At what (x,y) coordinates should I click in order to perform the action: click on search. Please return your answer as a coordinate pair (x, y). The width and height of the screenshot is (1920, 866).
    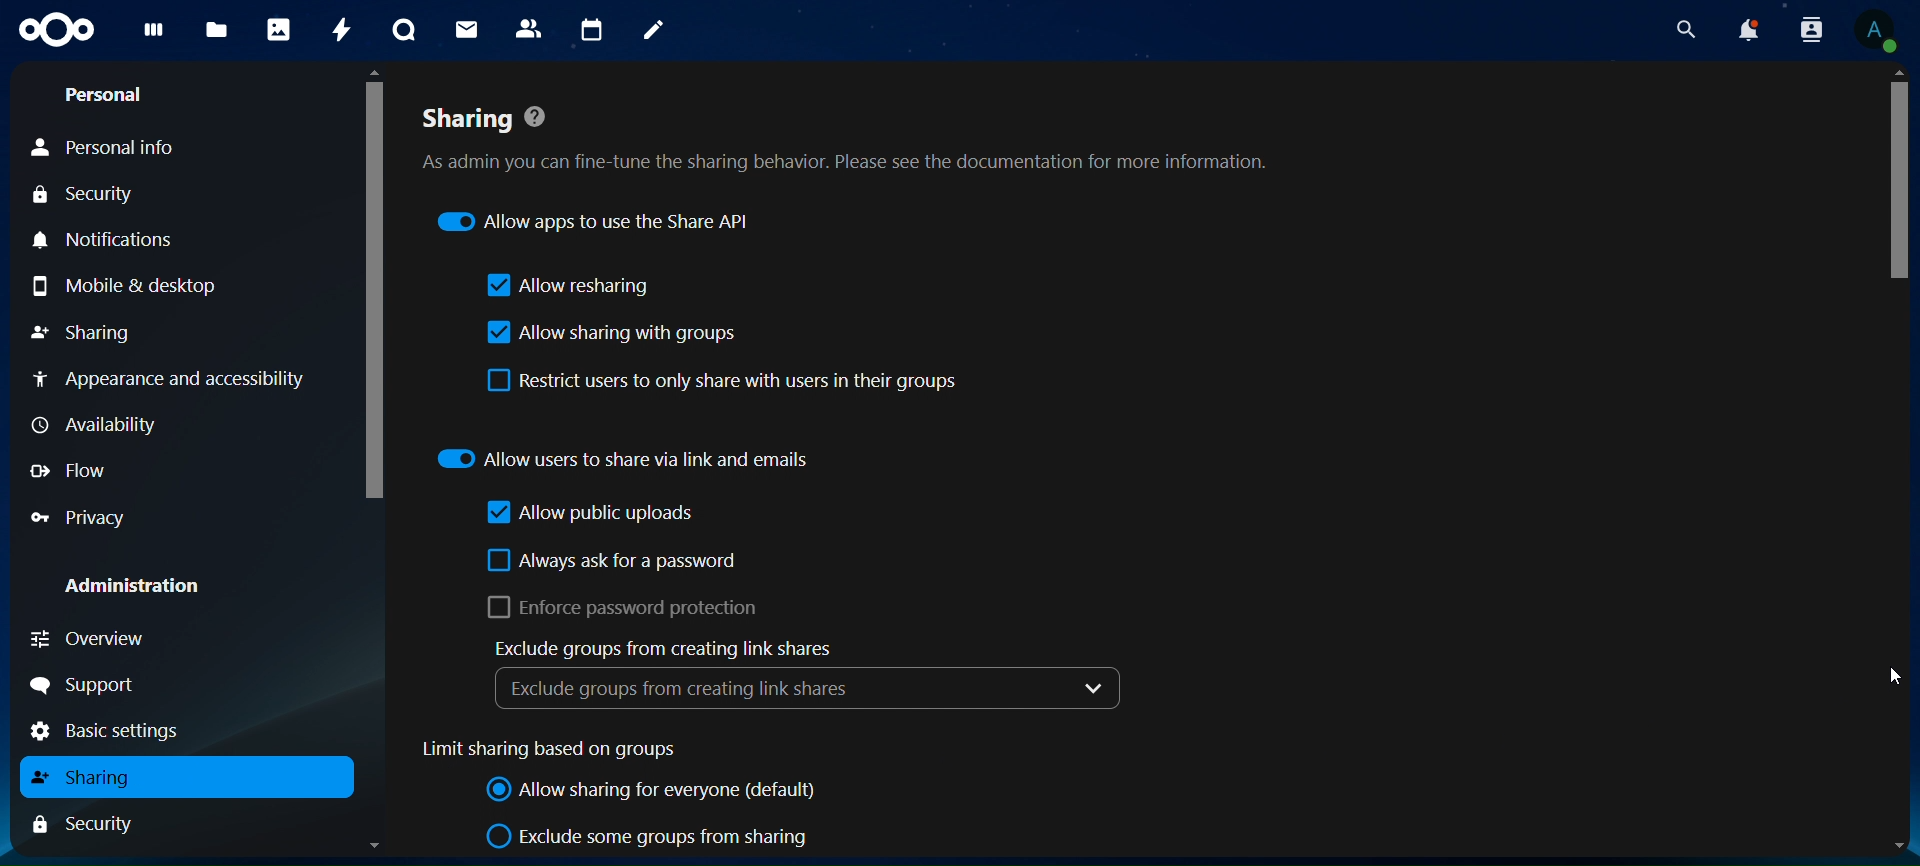
    Looking at the image, I should click on (1682, 30).